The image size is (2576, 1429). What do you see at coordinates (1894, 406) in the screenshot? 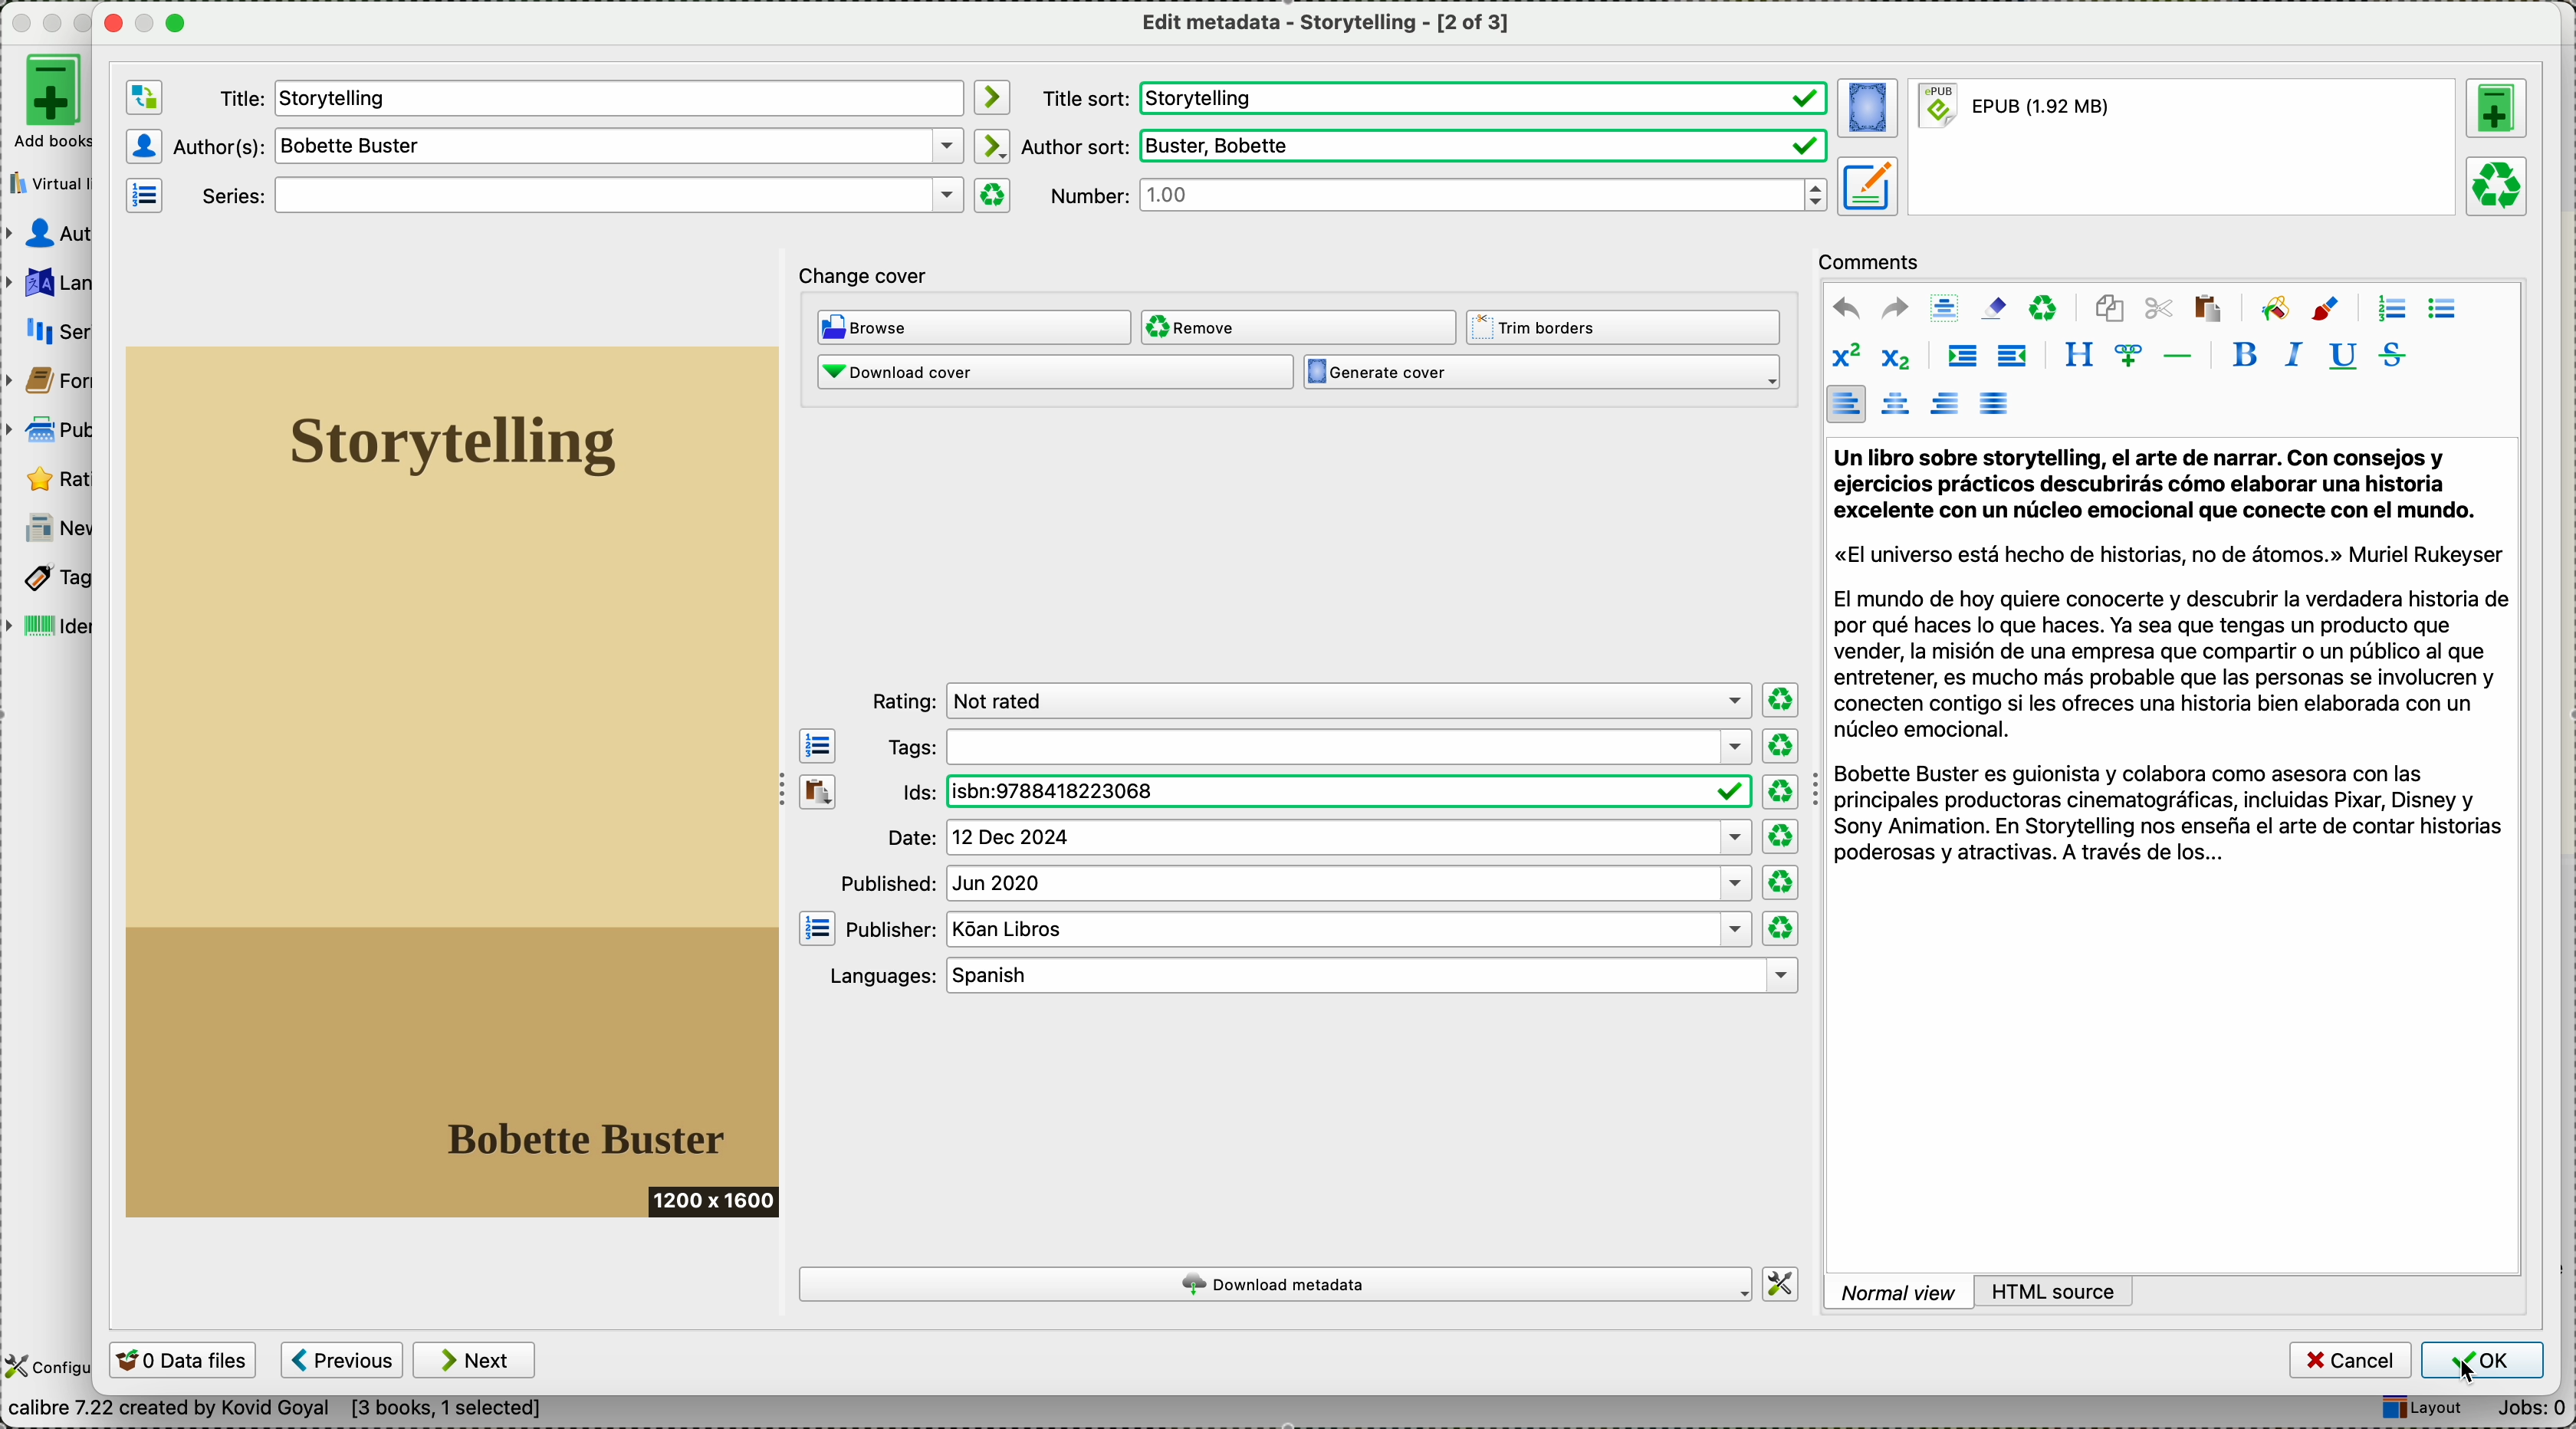
I see `align center` at bounding box center [1894, 406].